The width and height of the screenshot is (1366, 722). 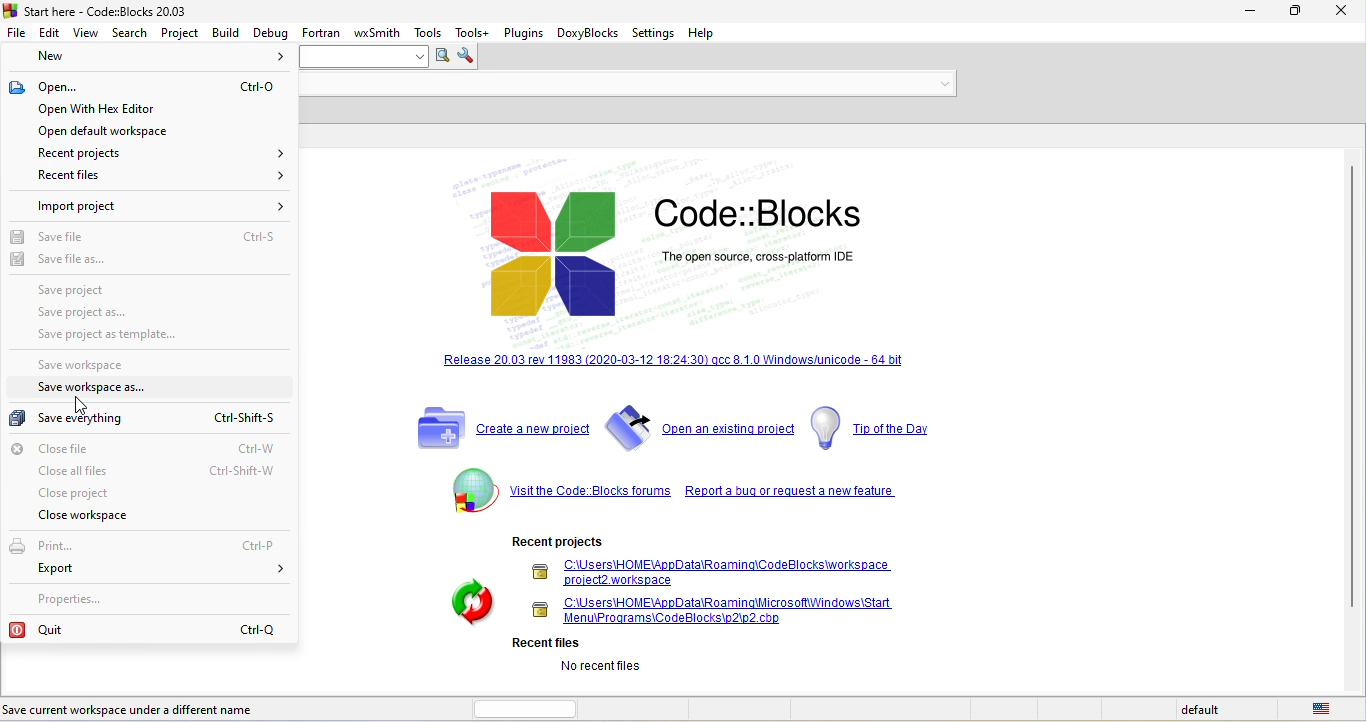 What do you see at coordinates (469, 57) in the screenshot?
I see `show option window` at bounding box center [469, 57].